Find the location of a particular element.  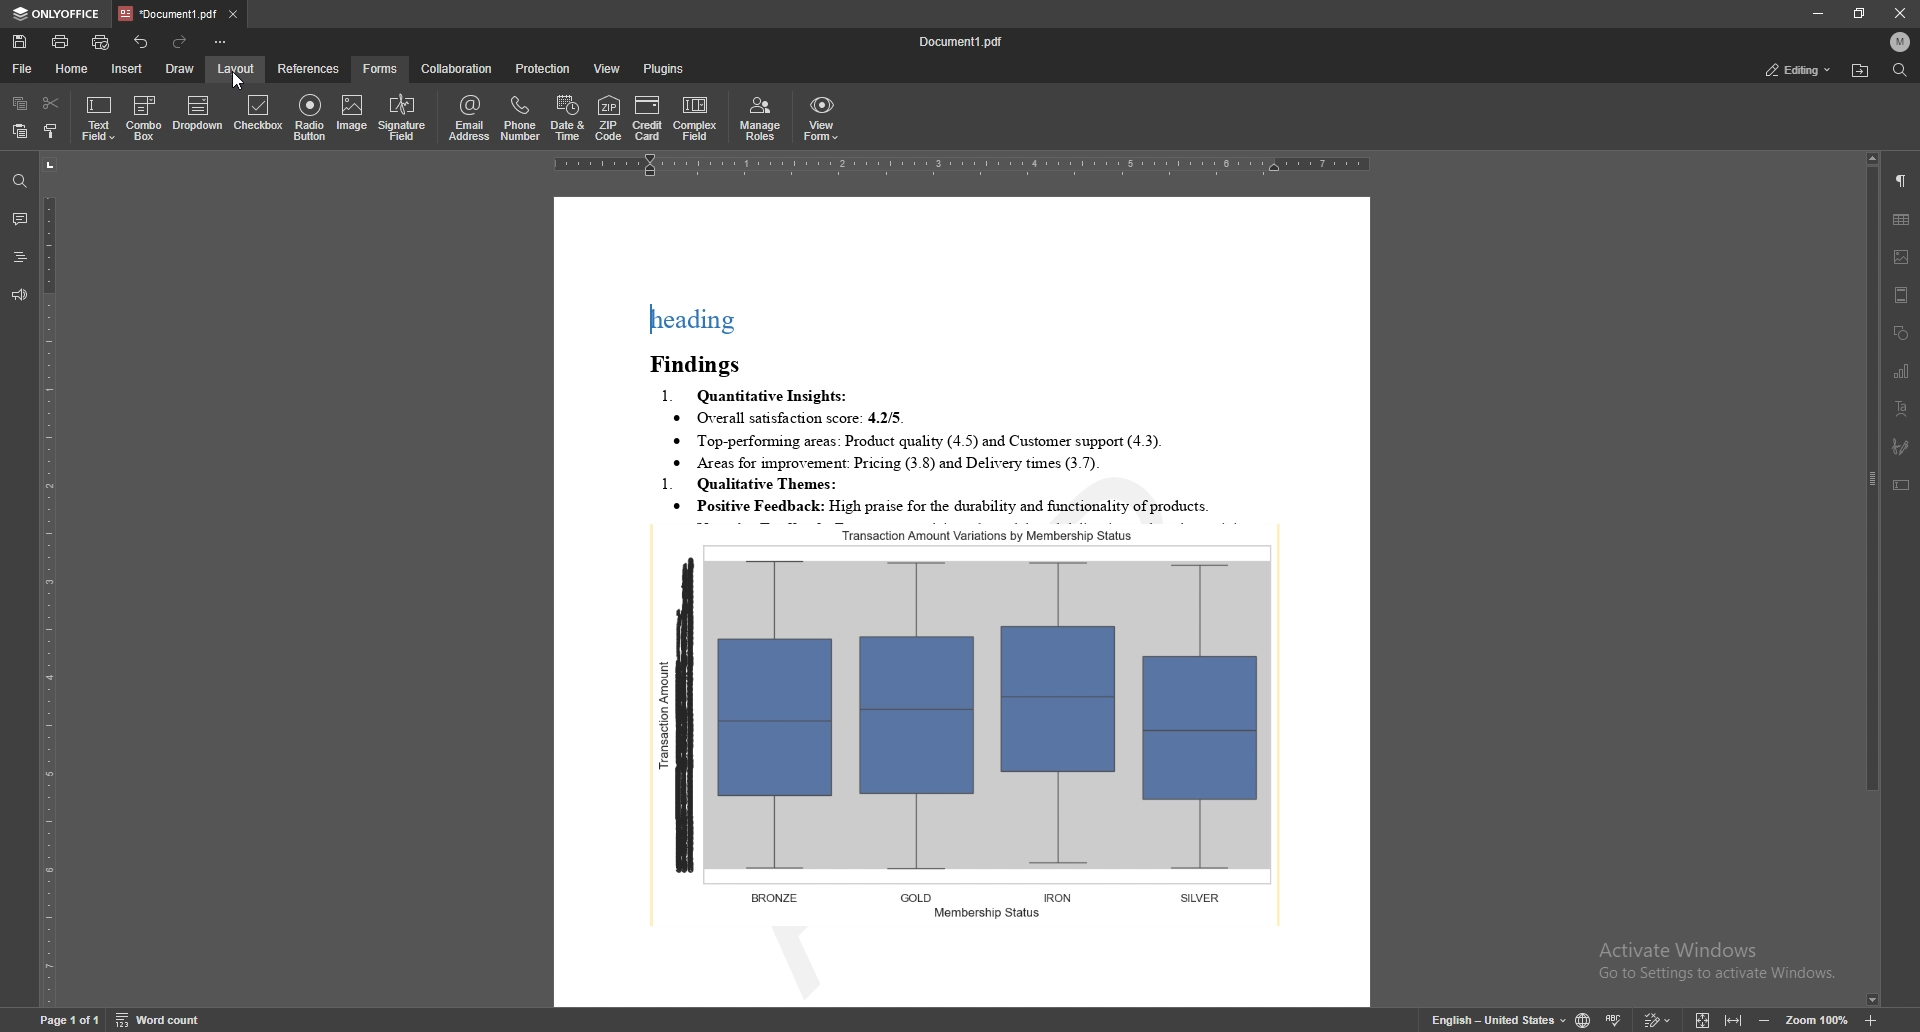

feedback is located at coordinates (20, 295).